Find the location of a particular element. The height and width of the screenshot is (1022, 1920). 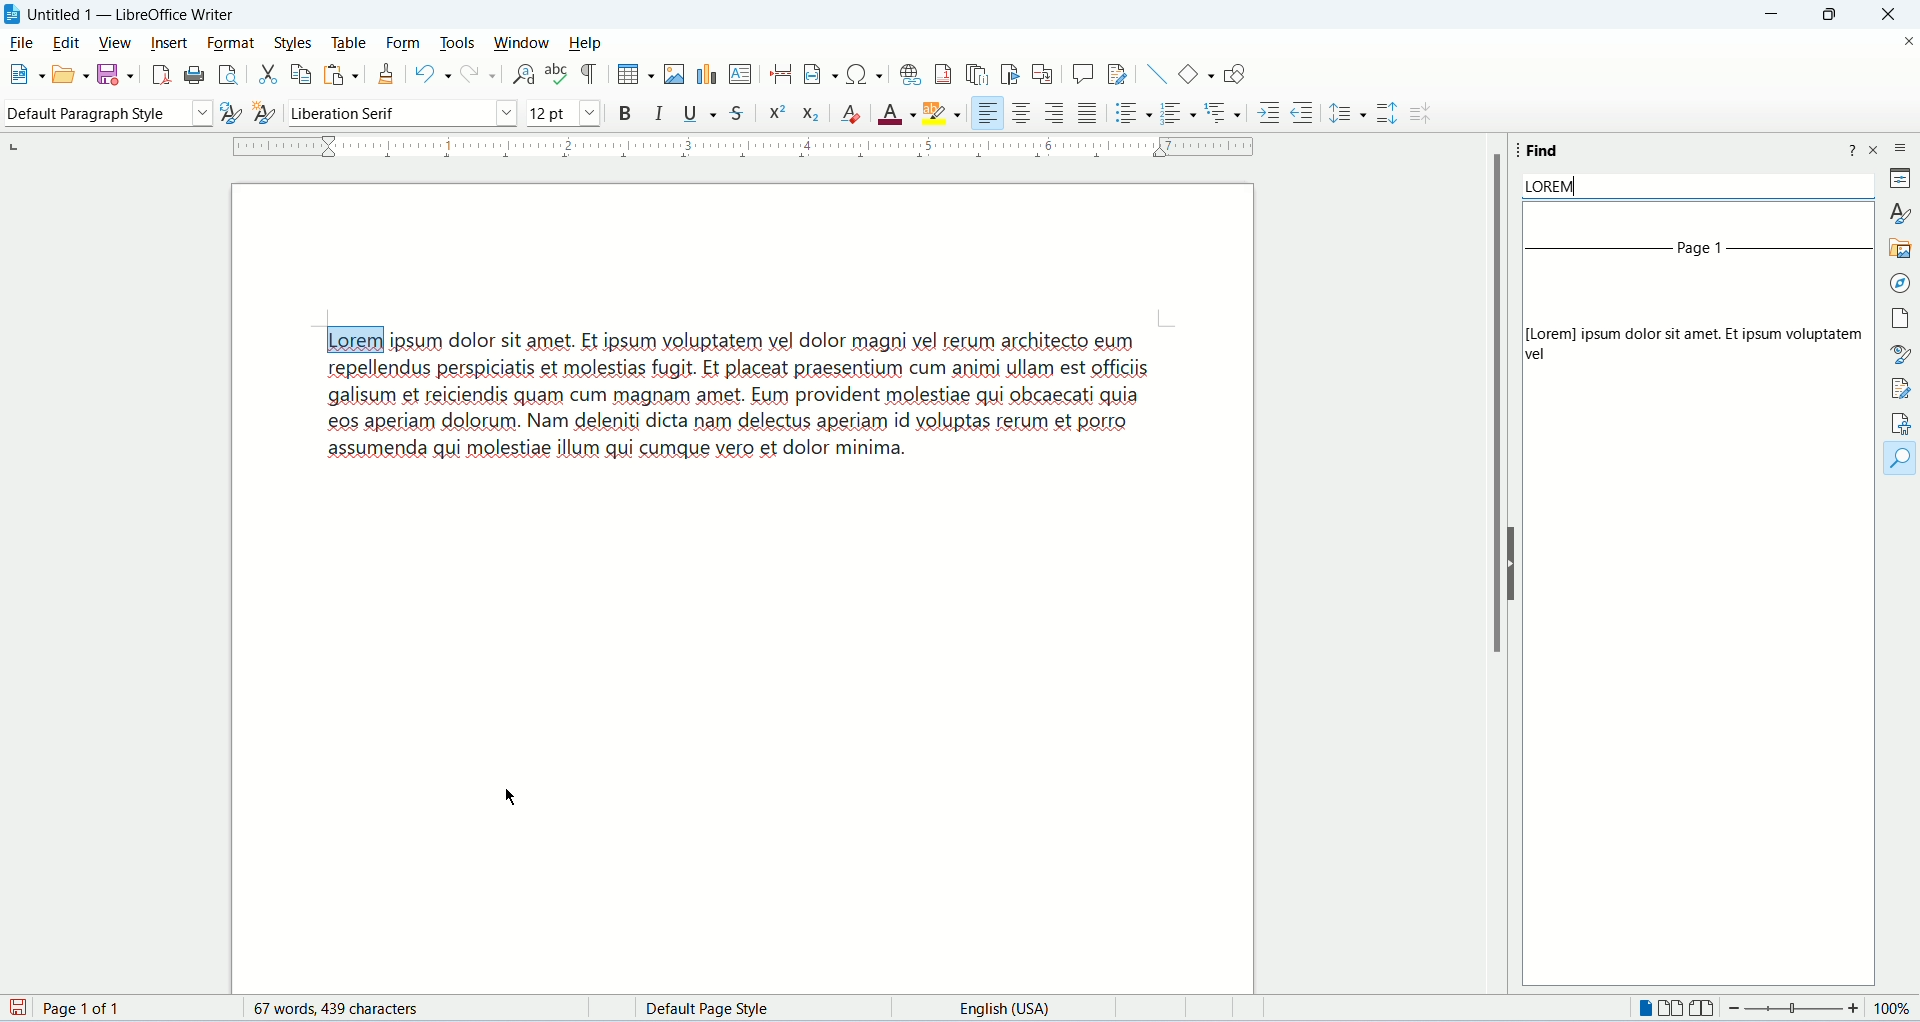

cursor is located at coordinates (510, 797).